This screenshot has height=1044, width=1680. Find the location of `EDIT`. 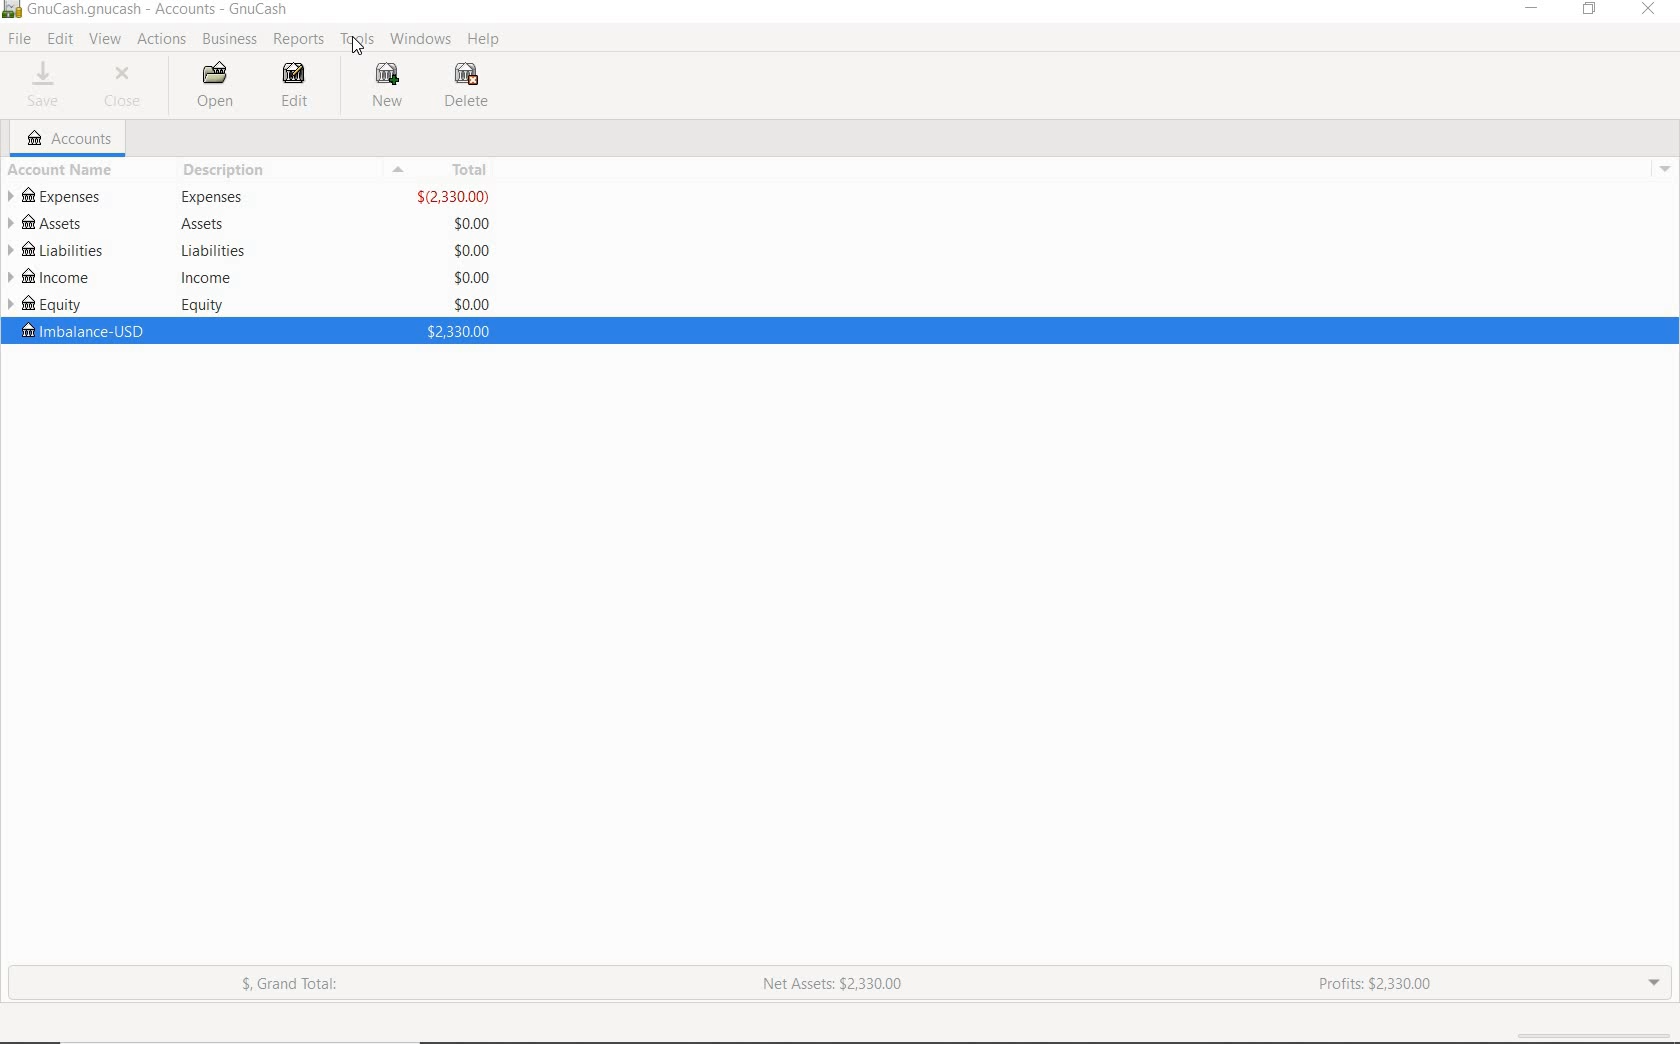

EDIT is located at coordinates (60, 40).